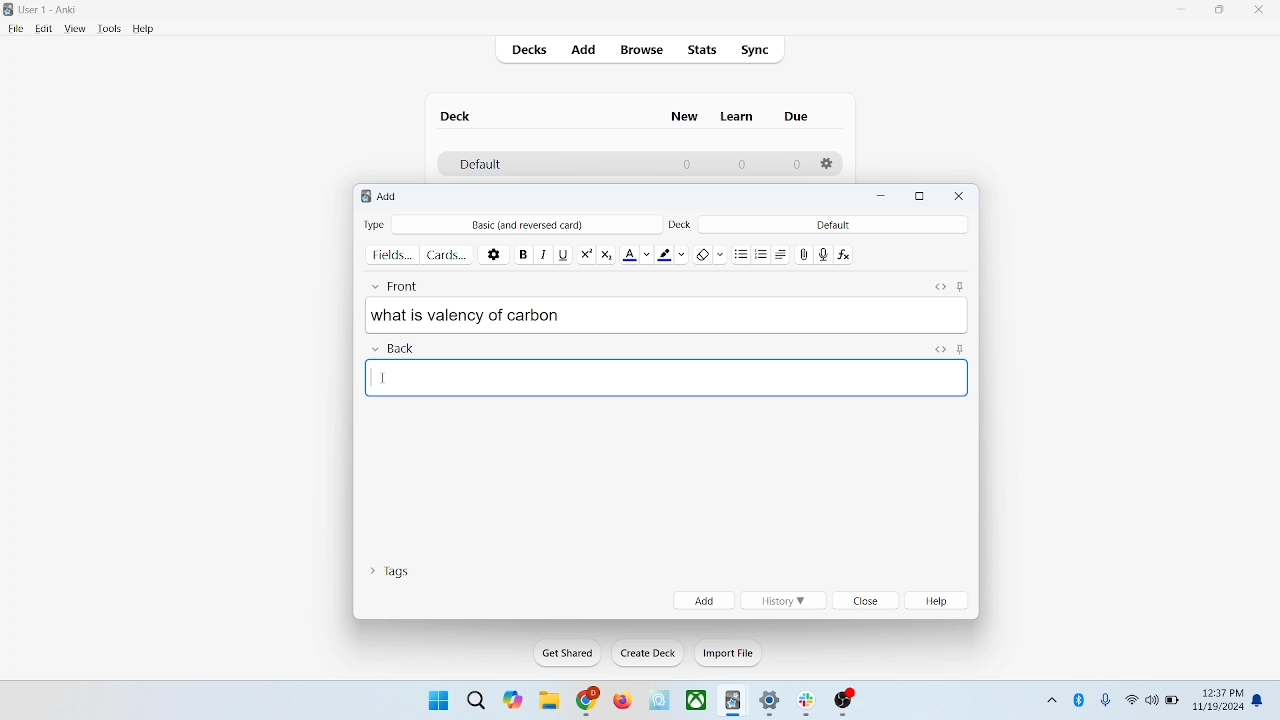 This screenshot has width=1280, height=720. Describe the element at coordinates (15, 29) in the screenshot. I see `file` at that location.